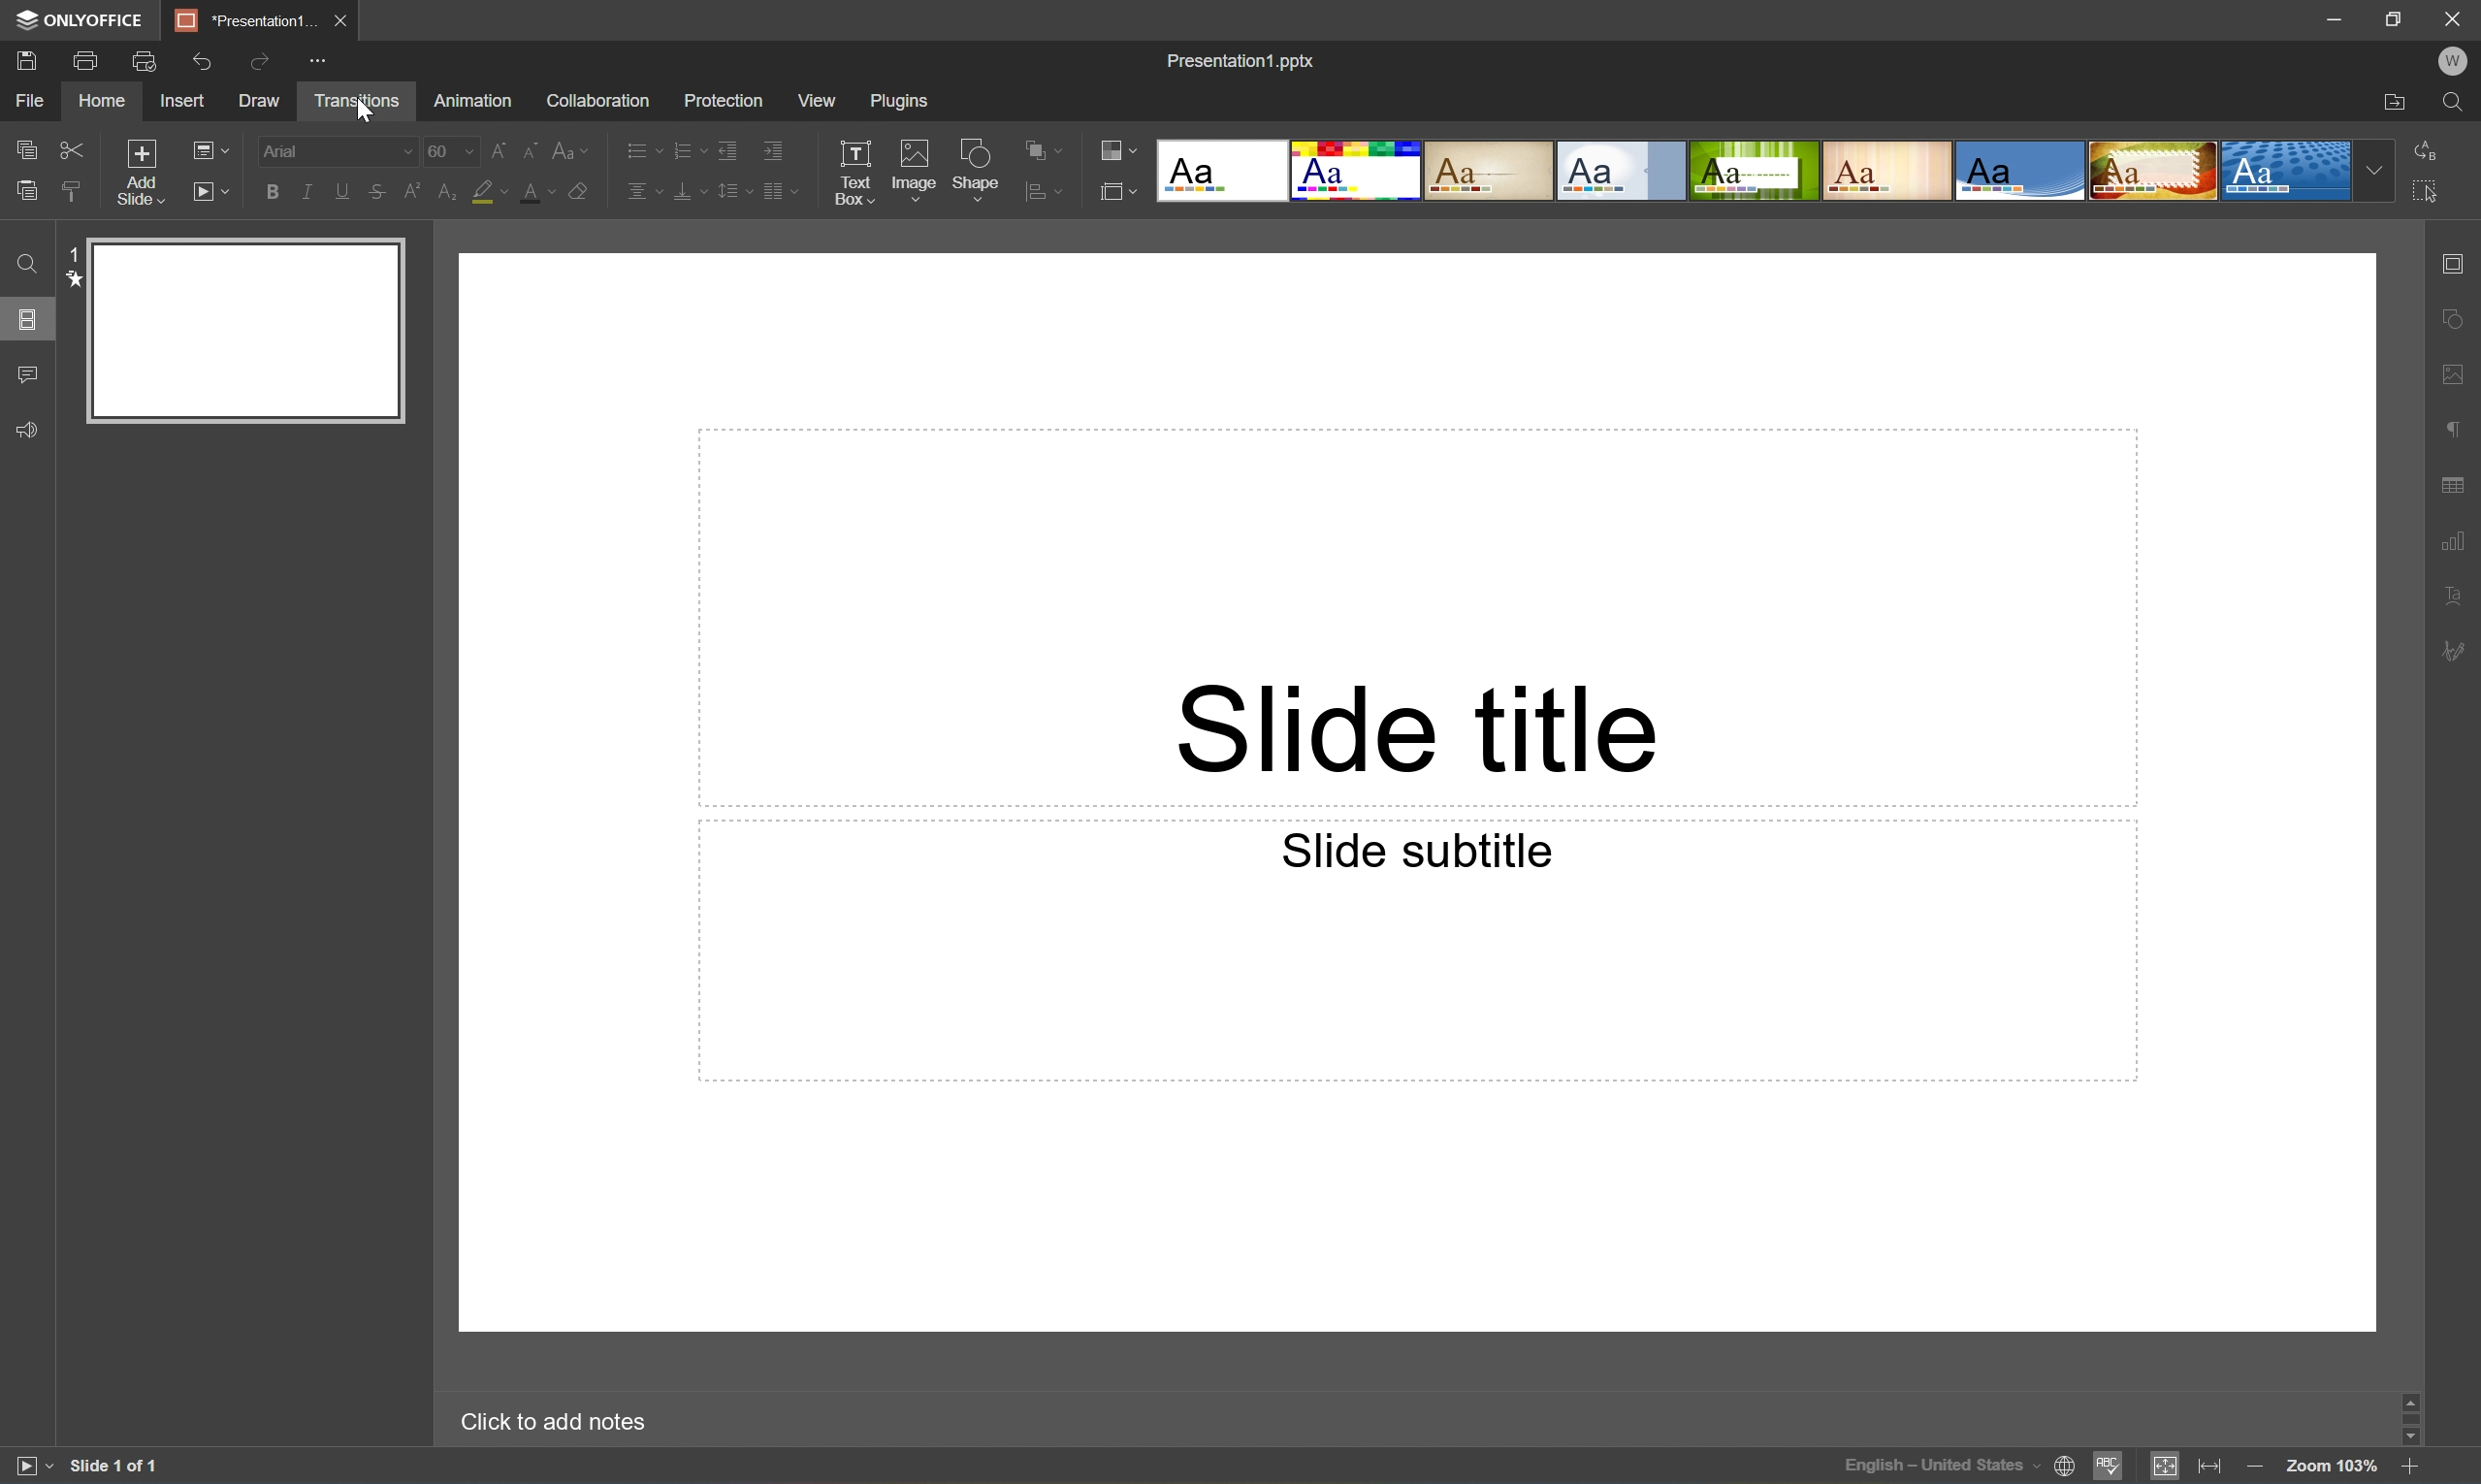  What do you see at coordinates (134, 171) in the screenshot?
I see `Add slide` at bounding box center [134, 171].